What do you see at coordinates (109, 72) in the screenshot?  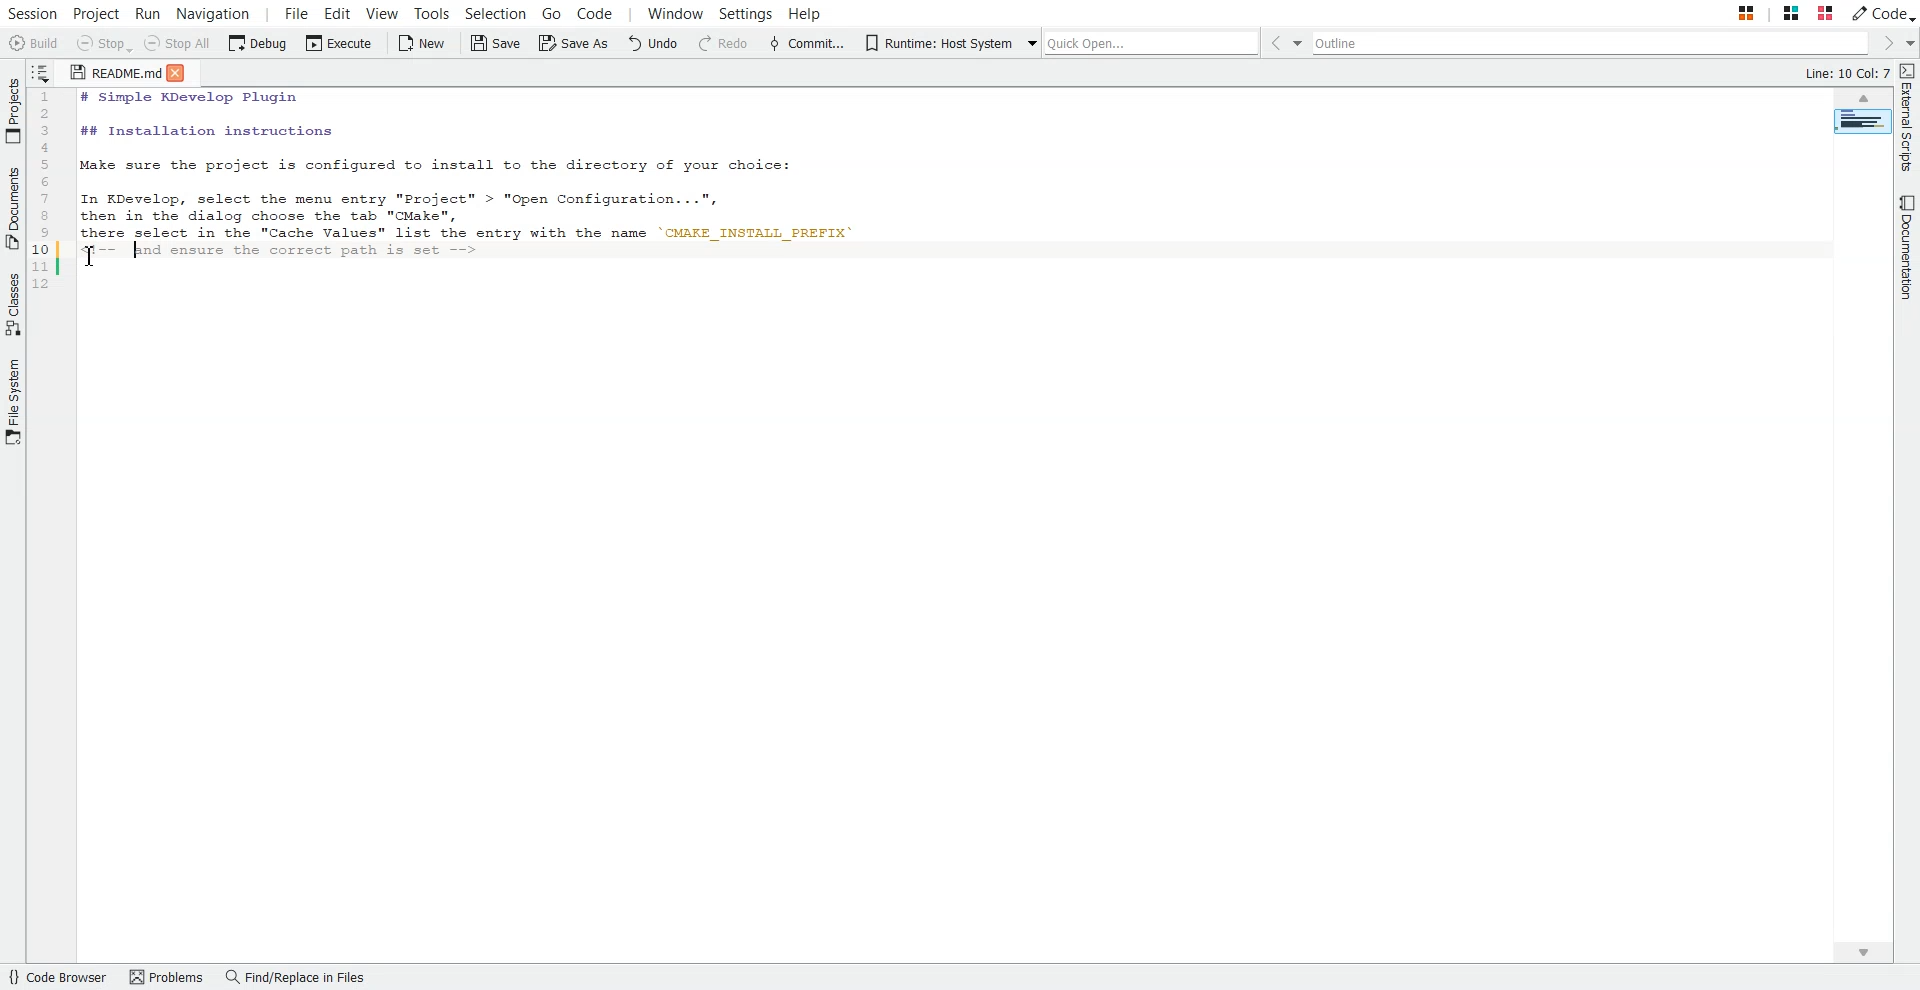 I see `README.md (file)` at bounding box center [109, 72].